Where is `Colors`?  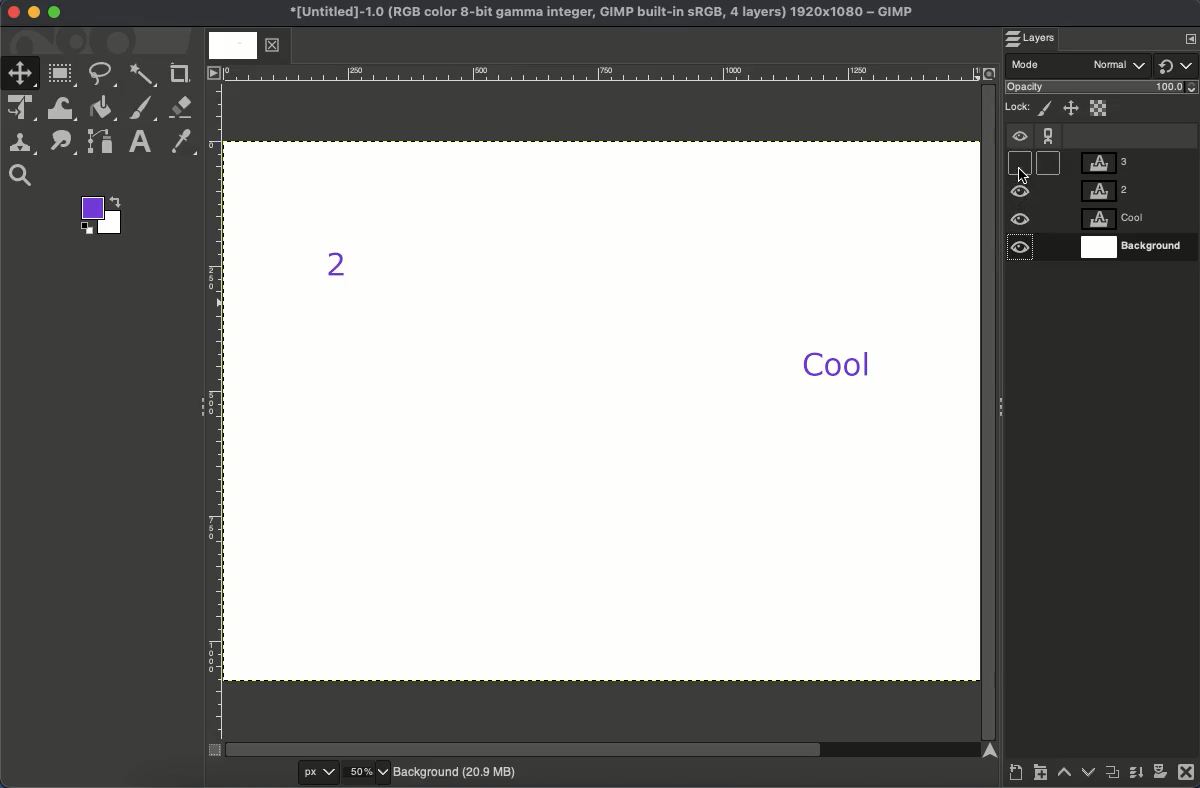 Colors is located at coordinates (104, 217).